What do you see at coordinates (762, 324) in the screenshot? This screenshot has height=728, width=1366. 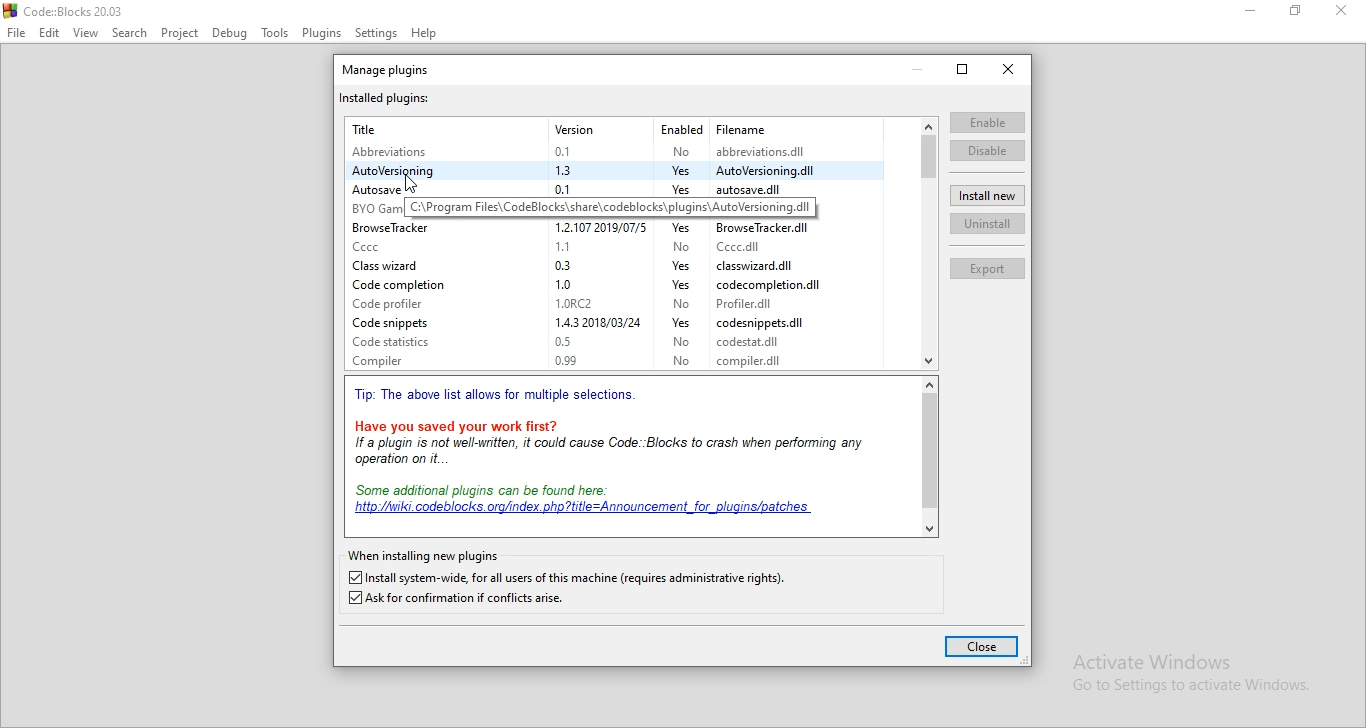 I see `codesnippets.dil` at bounding box center [762, 324].